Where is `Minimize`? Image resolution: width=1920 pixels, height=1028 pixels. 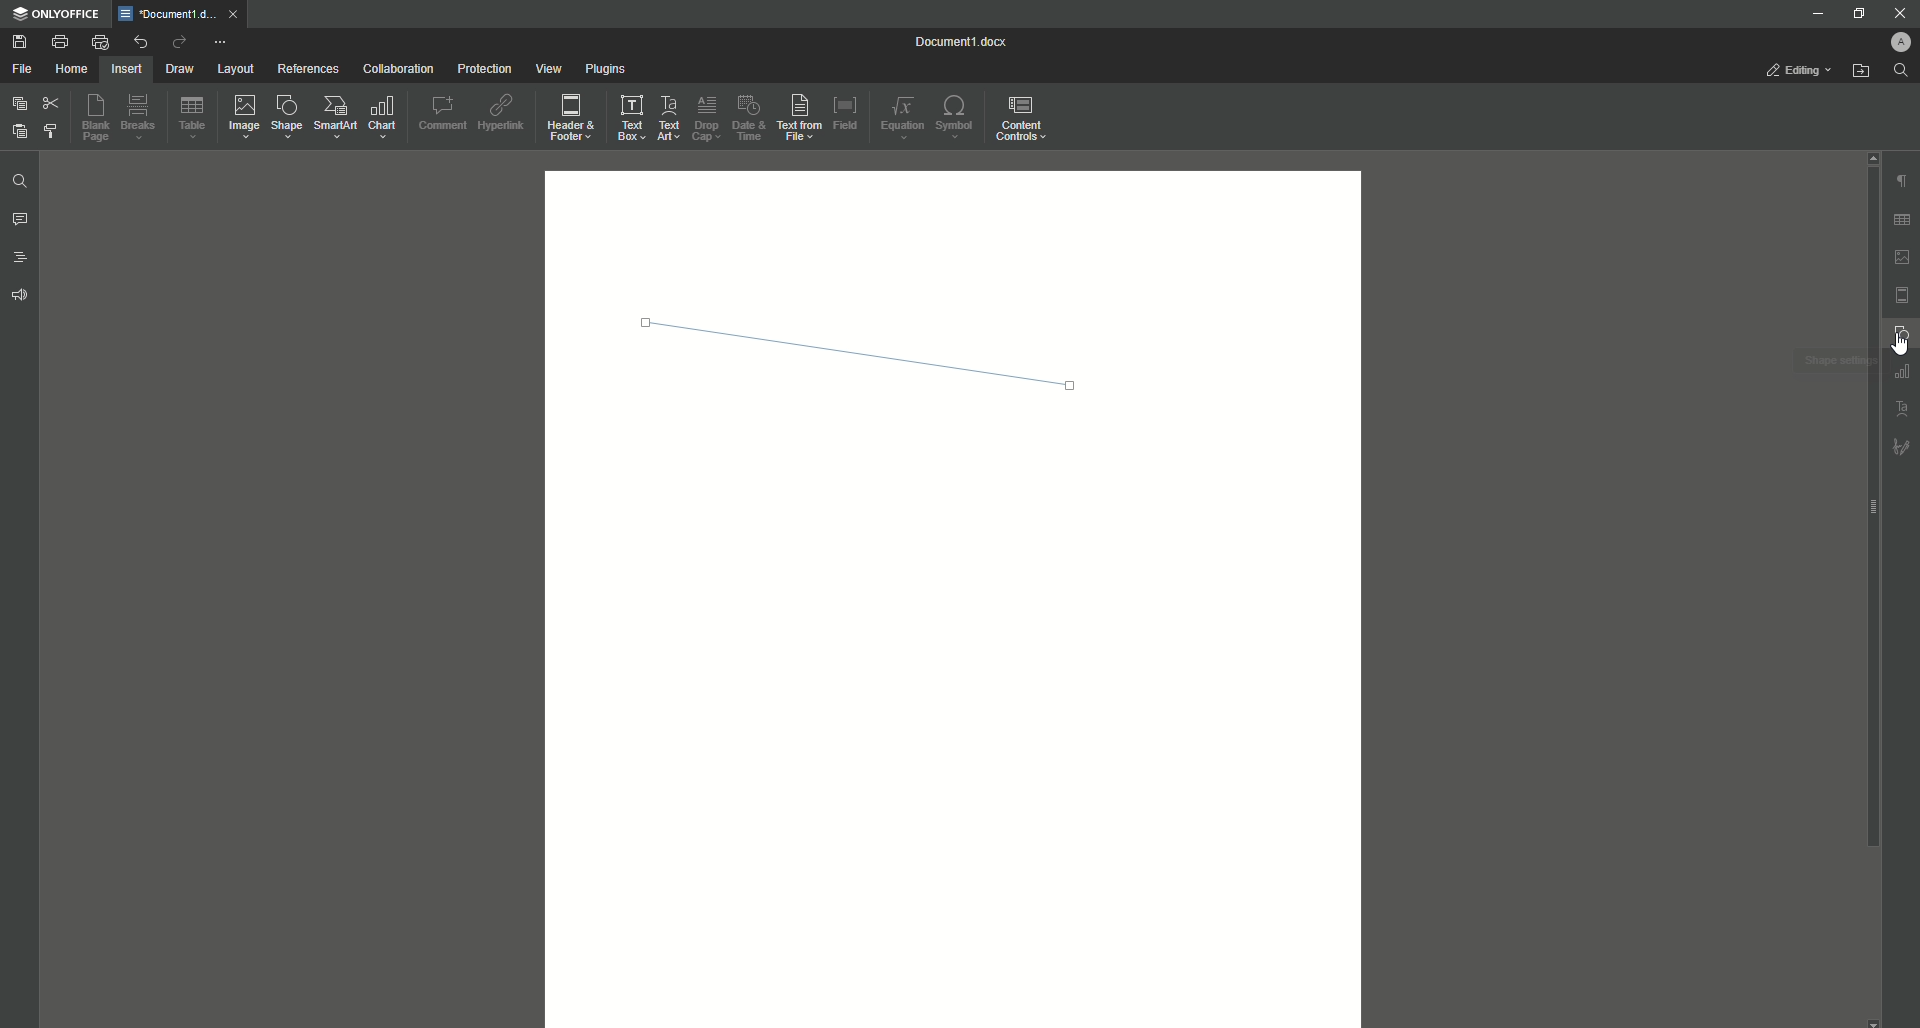 Minimize is located at coordinates (1812, 13).